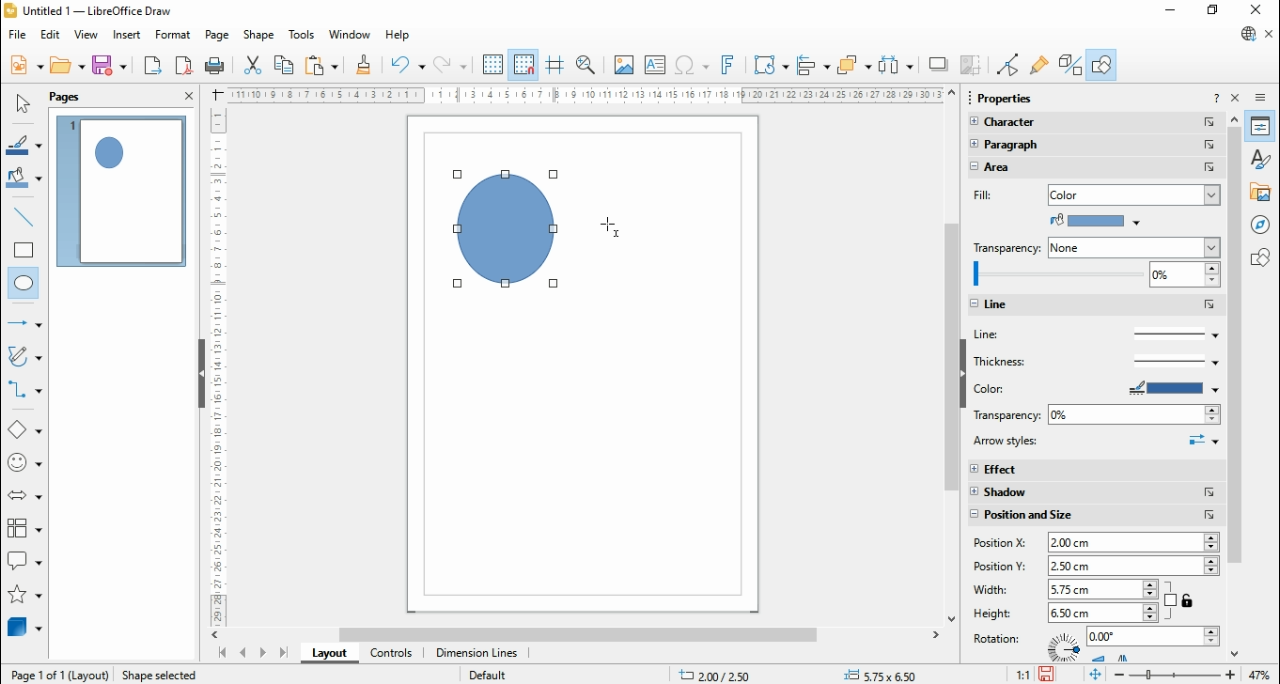 This screenshot has width=1280, height=684. Describe the element at coordinates (1001, 566) in the screenshot. I see `position Y` at that location.